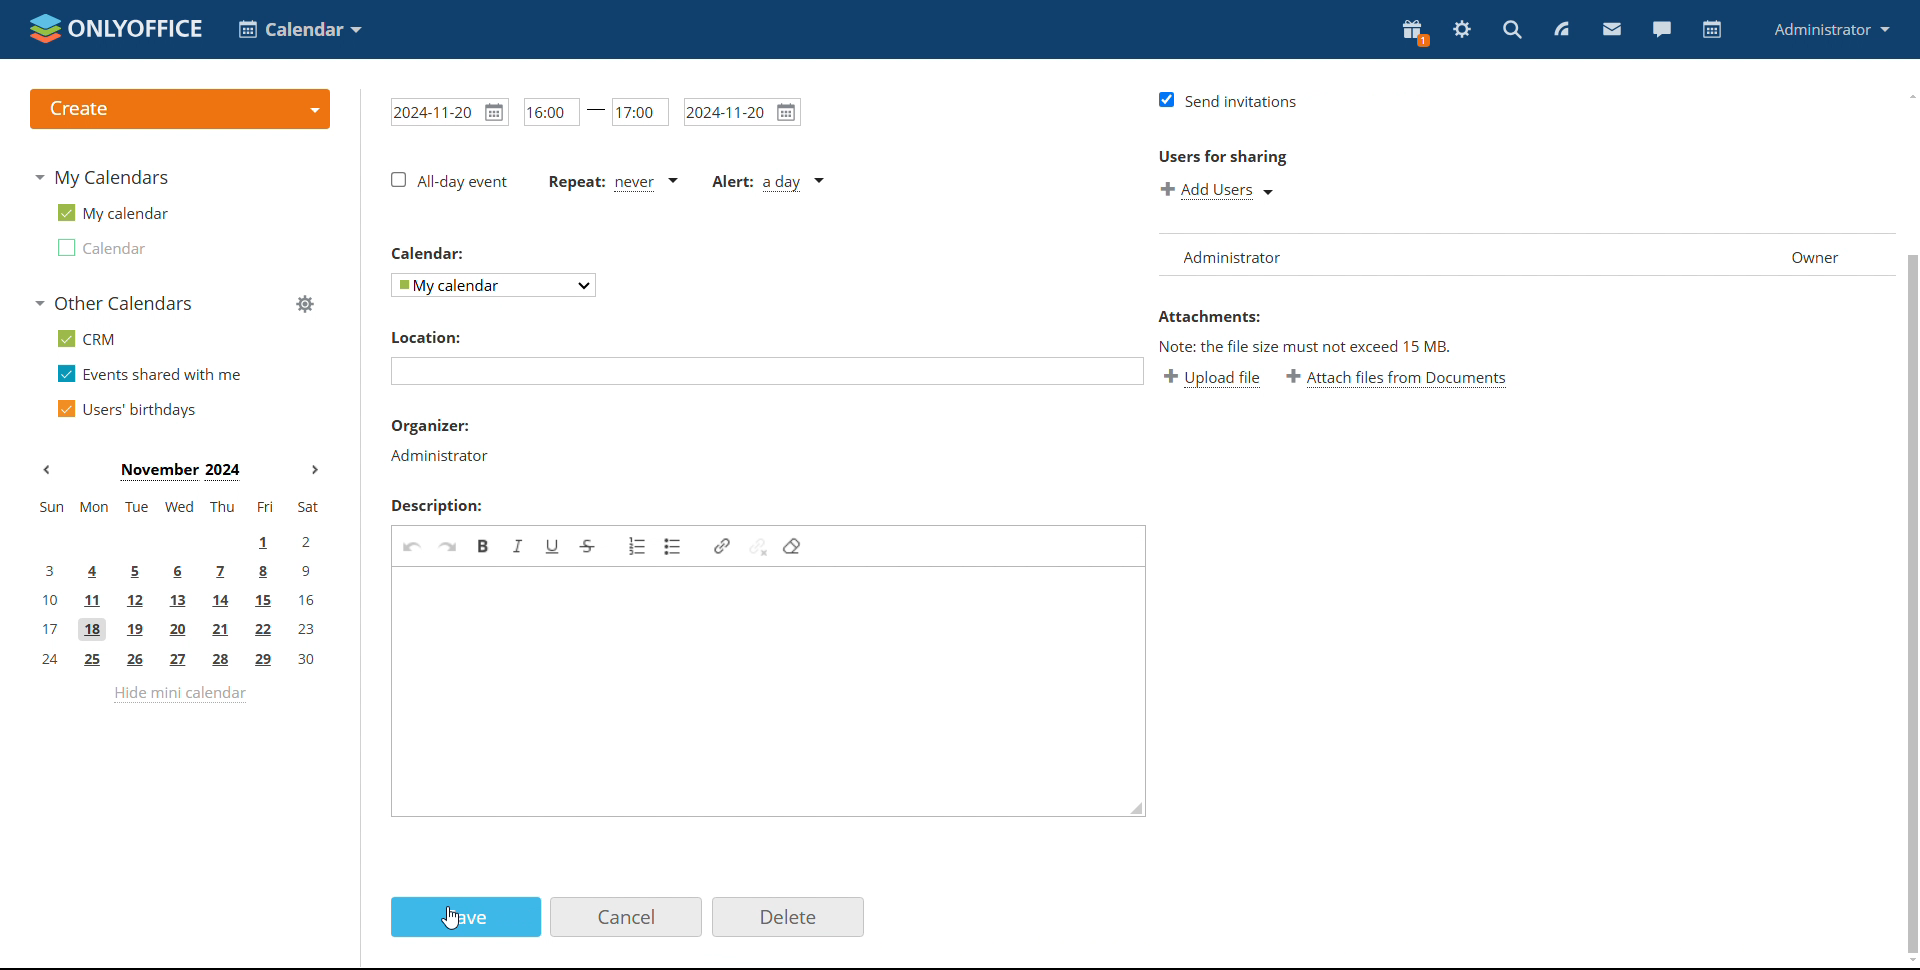  Describe the element at coordinates (126, 409) in the screenshot. I see `users' birthdays ` at that location.